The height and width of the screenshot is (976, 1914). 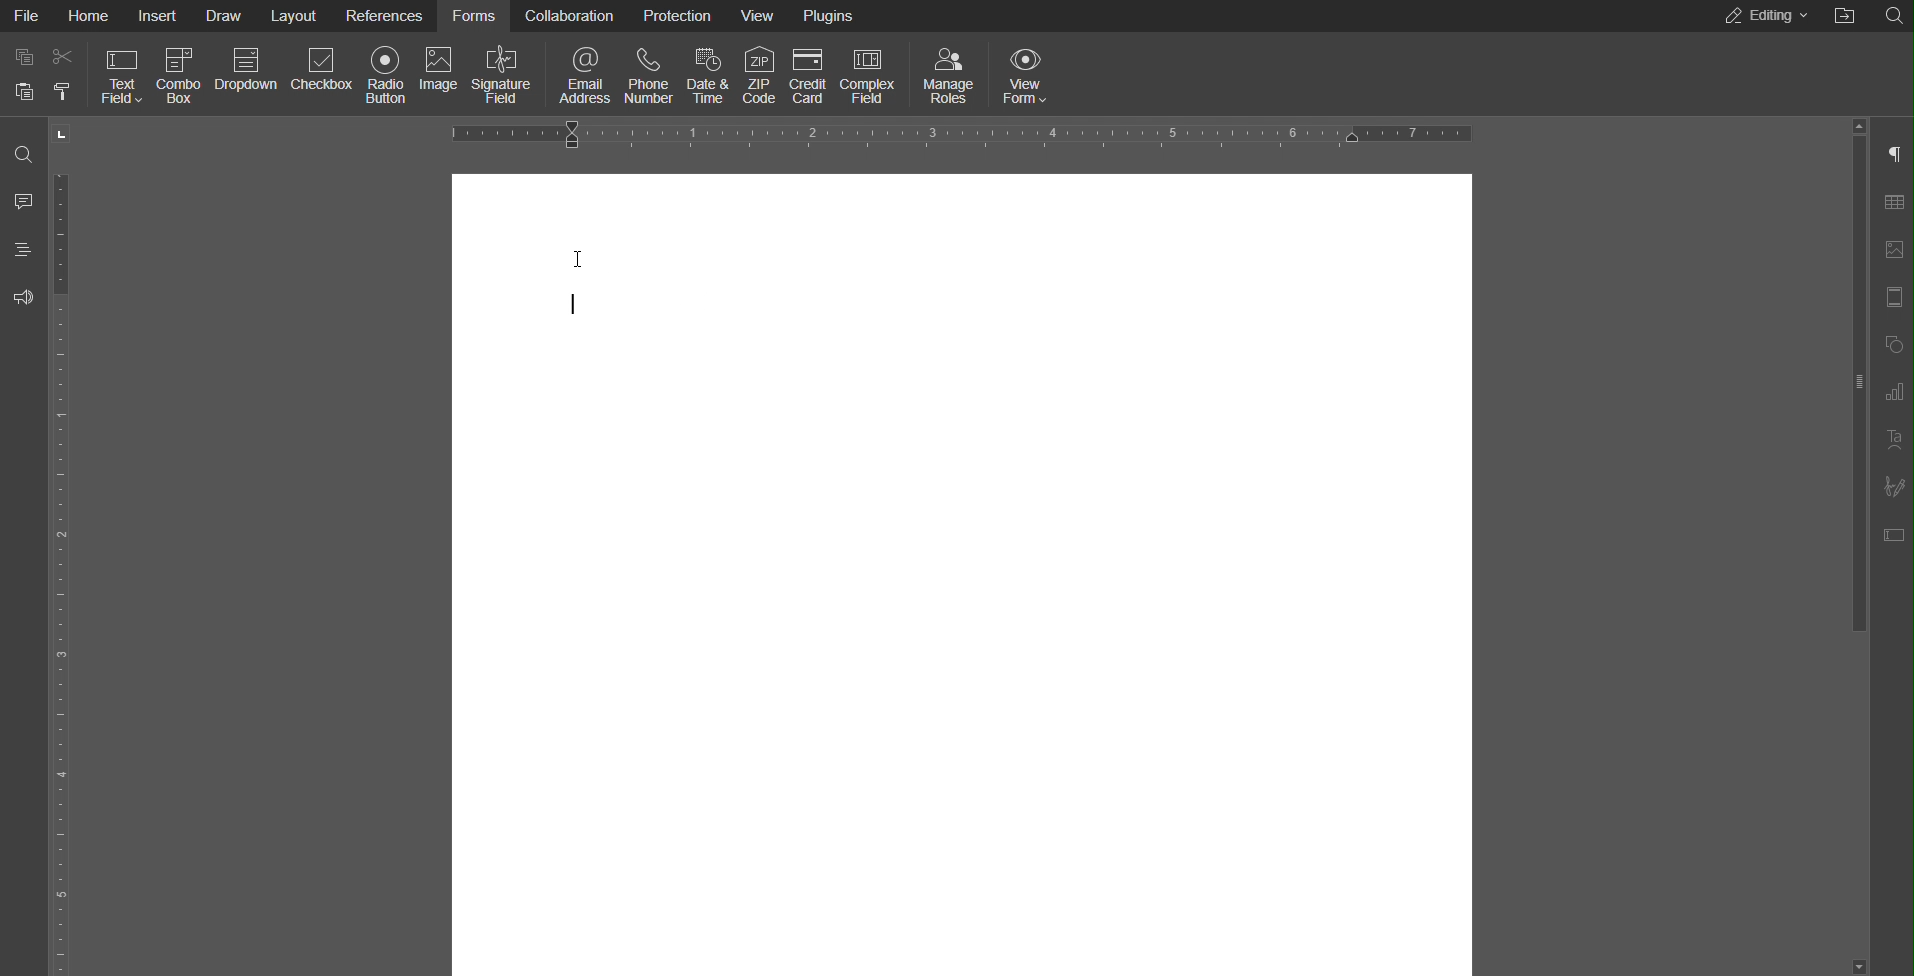 What do you see at coordinates (30, 18) in the screenshot?
I see `File ` at bounding box center [30, 18].